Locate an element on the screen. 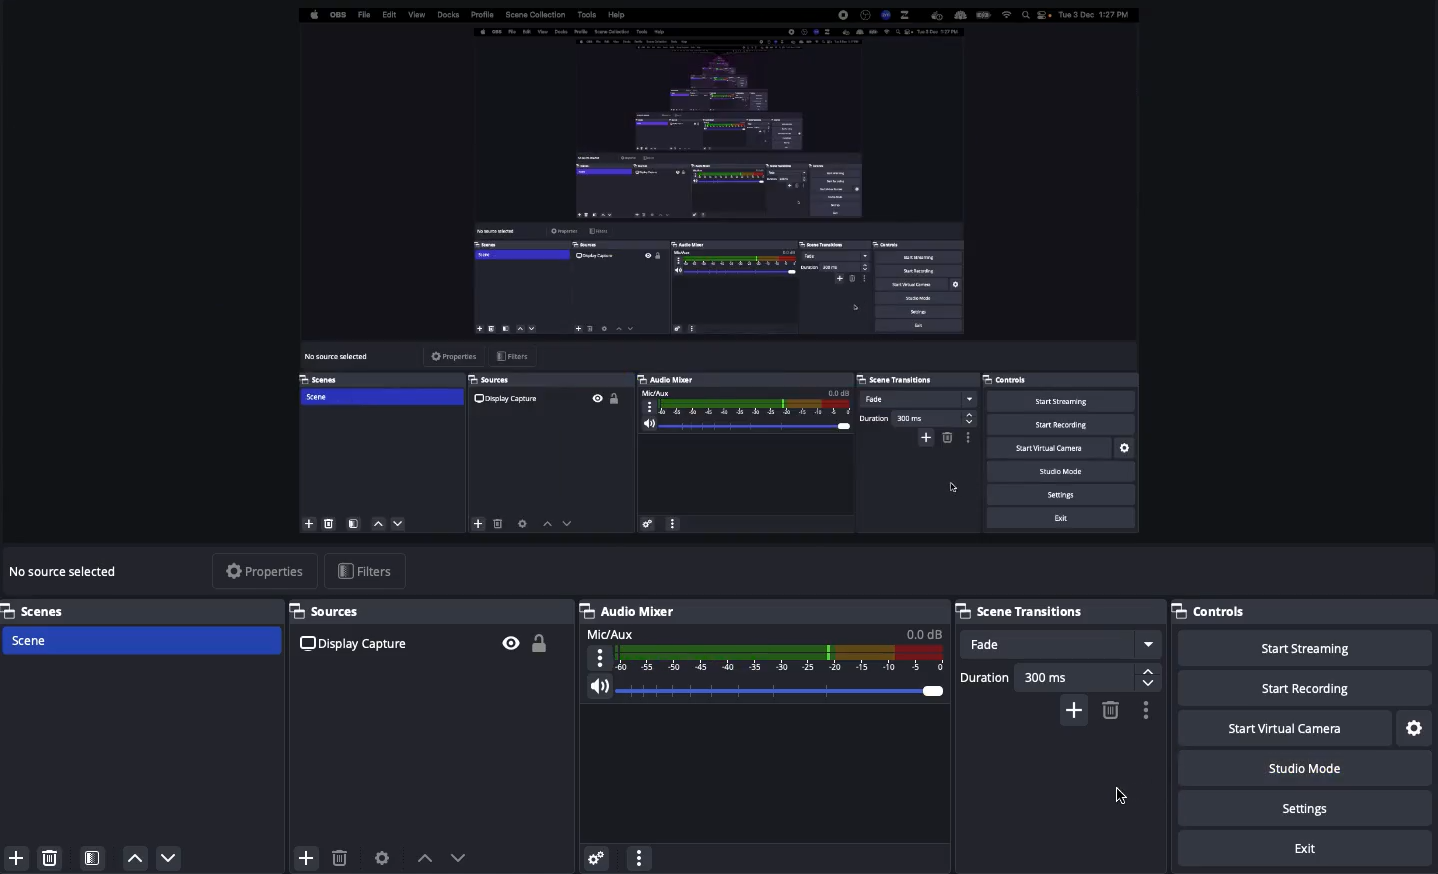 The image size is (1438, 874). Visible is located at coordinates (512, 643).